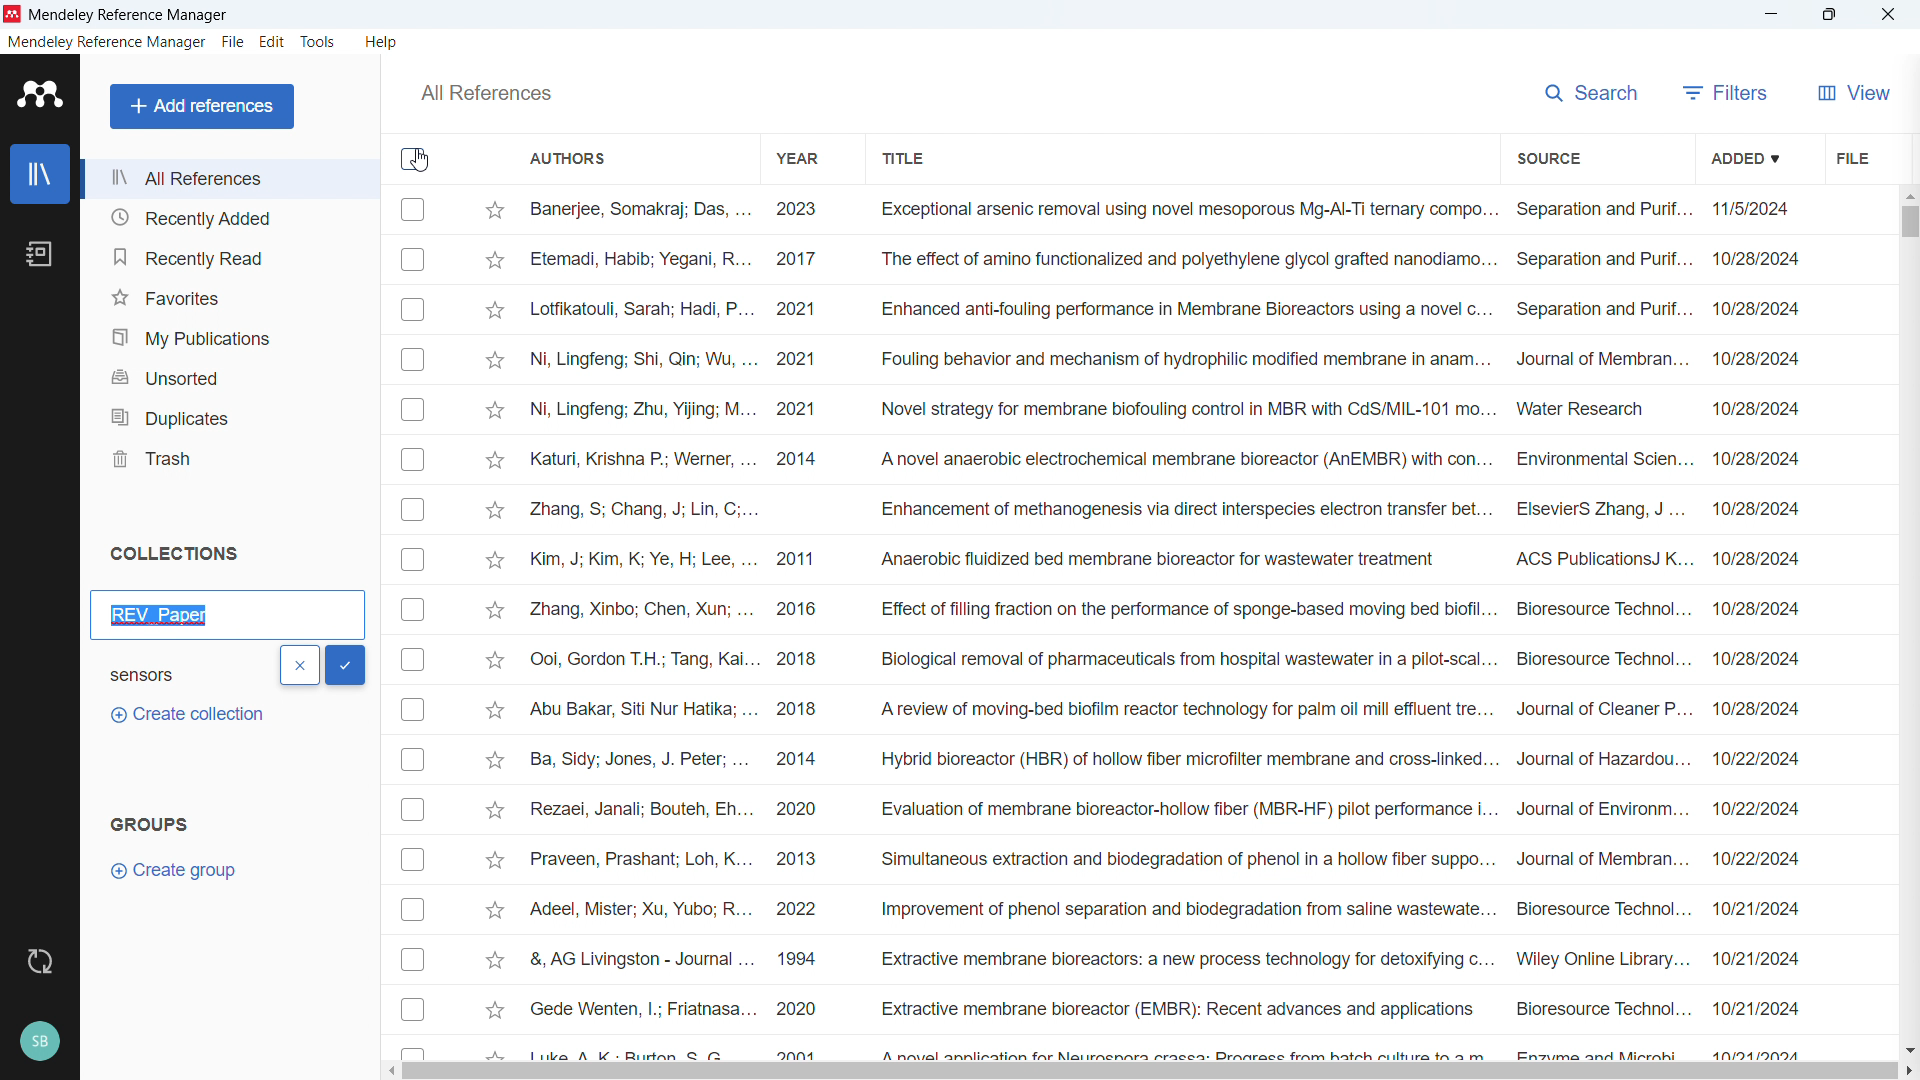  I want to click on tick, so click(346, 666).